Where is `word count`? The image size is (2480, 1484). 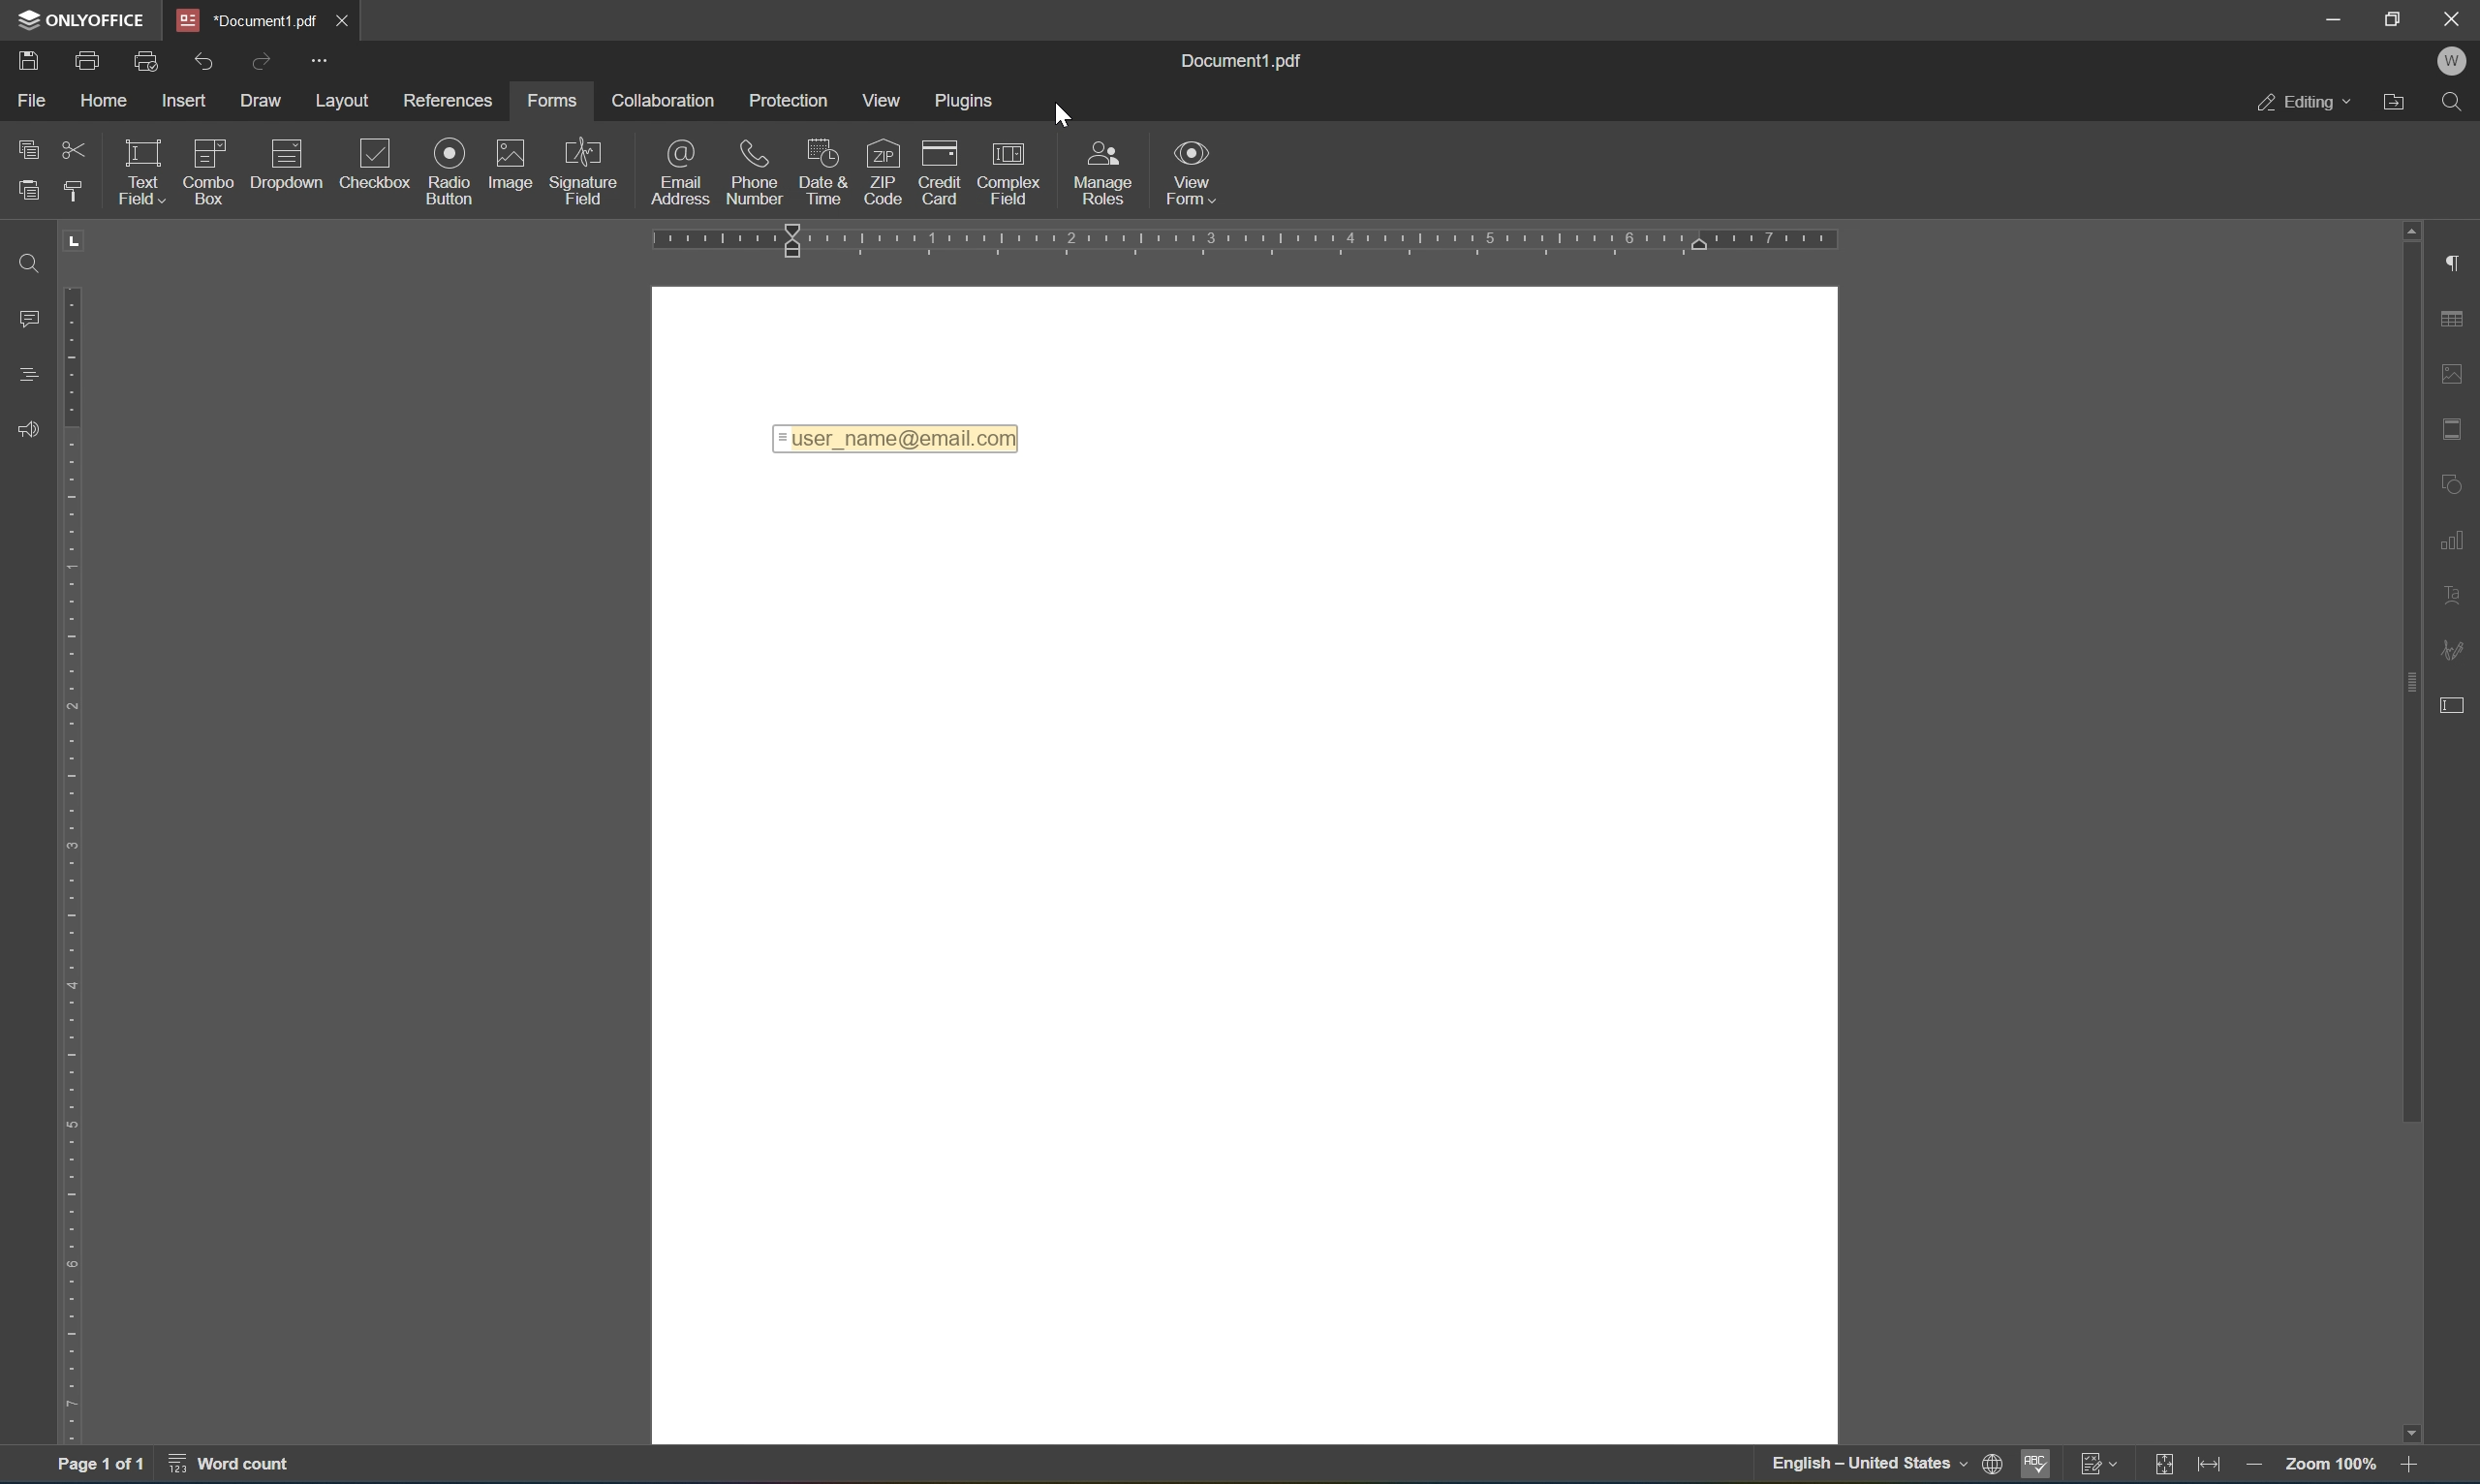 word count is located at coordinates (230, 1466).